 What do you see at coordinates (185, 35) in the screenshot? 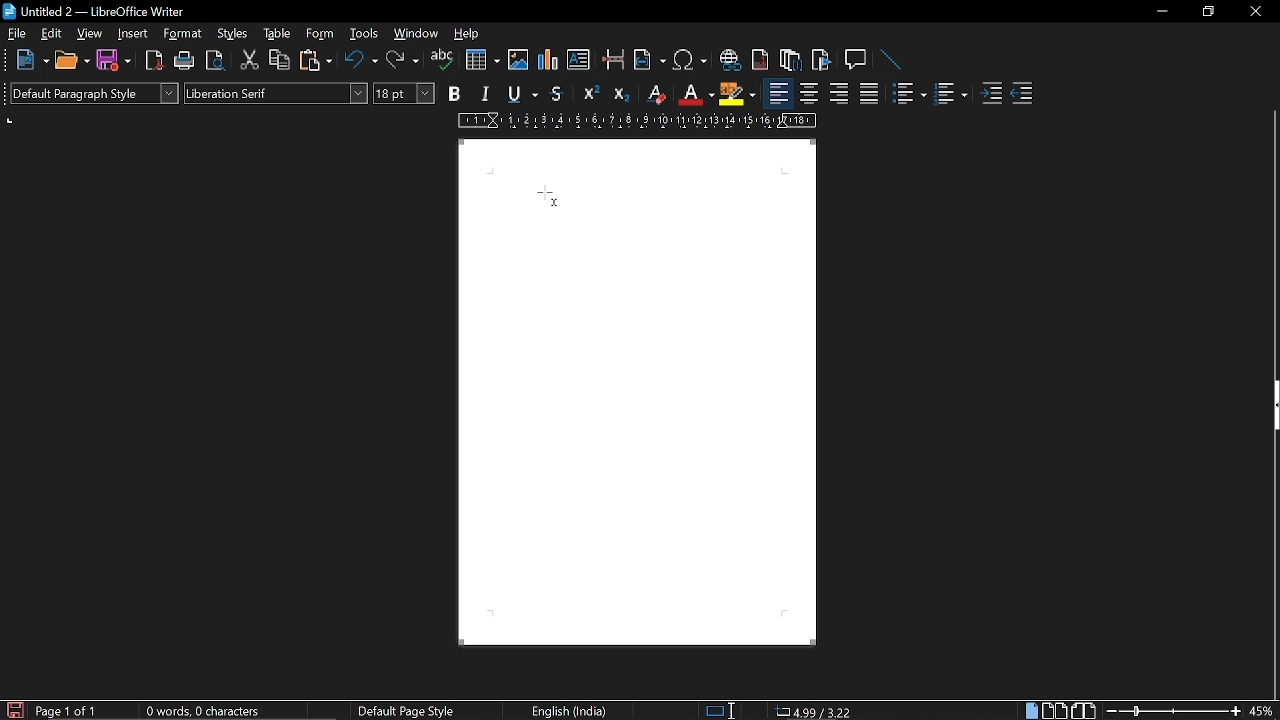
I see `format` at bounding box center [185, 35].